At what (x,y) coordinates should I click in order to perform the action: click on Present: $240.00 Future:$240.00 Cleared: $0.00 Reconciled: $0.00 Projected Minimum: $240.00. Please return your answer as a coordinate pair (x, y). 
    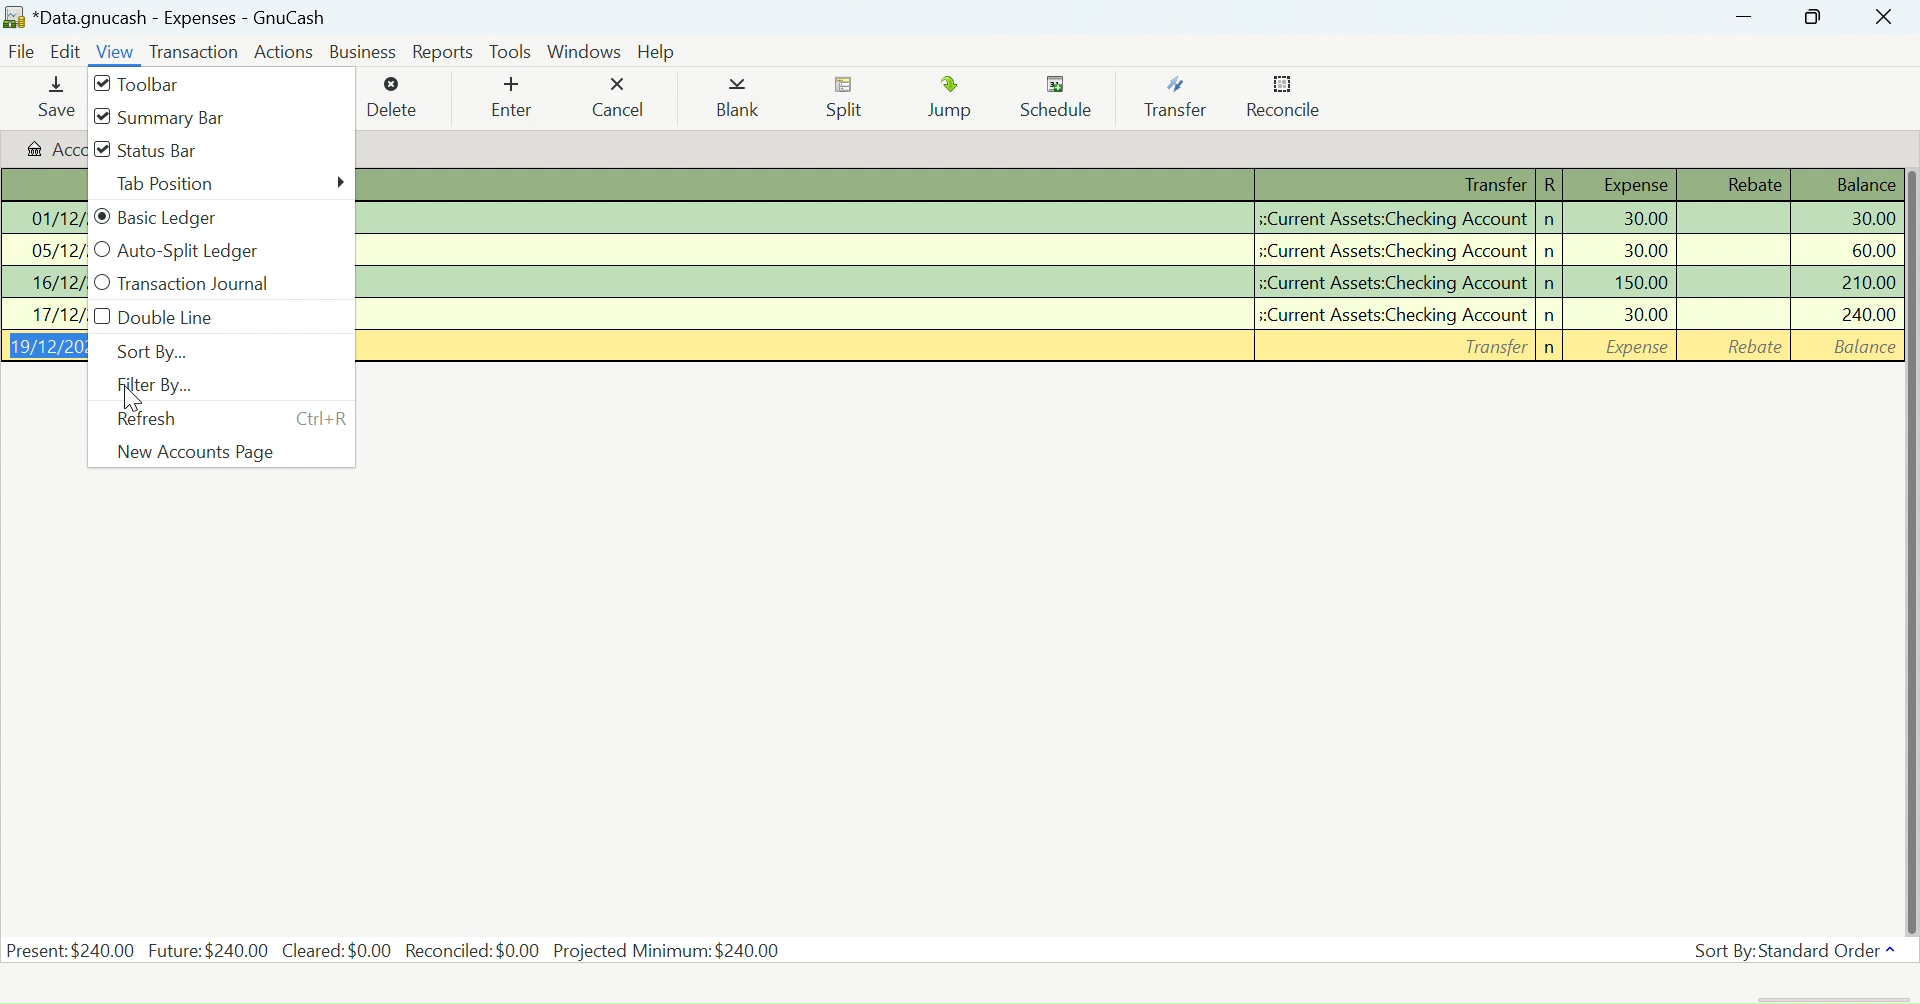
    Looking at the image, I should click on (396, 949).